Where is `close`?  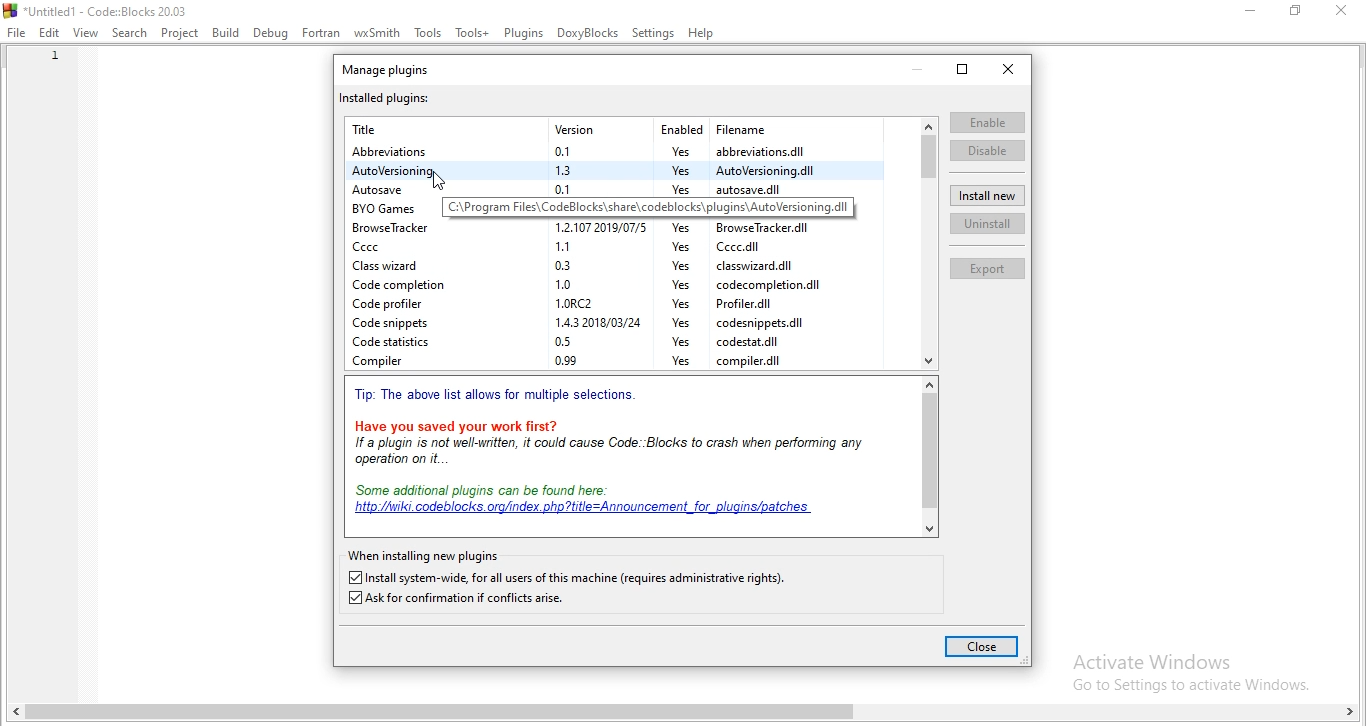 close is located at coordinates (1346, 12).